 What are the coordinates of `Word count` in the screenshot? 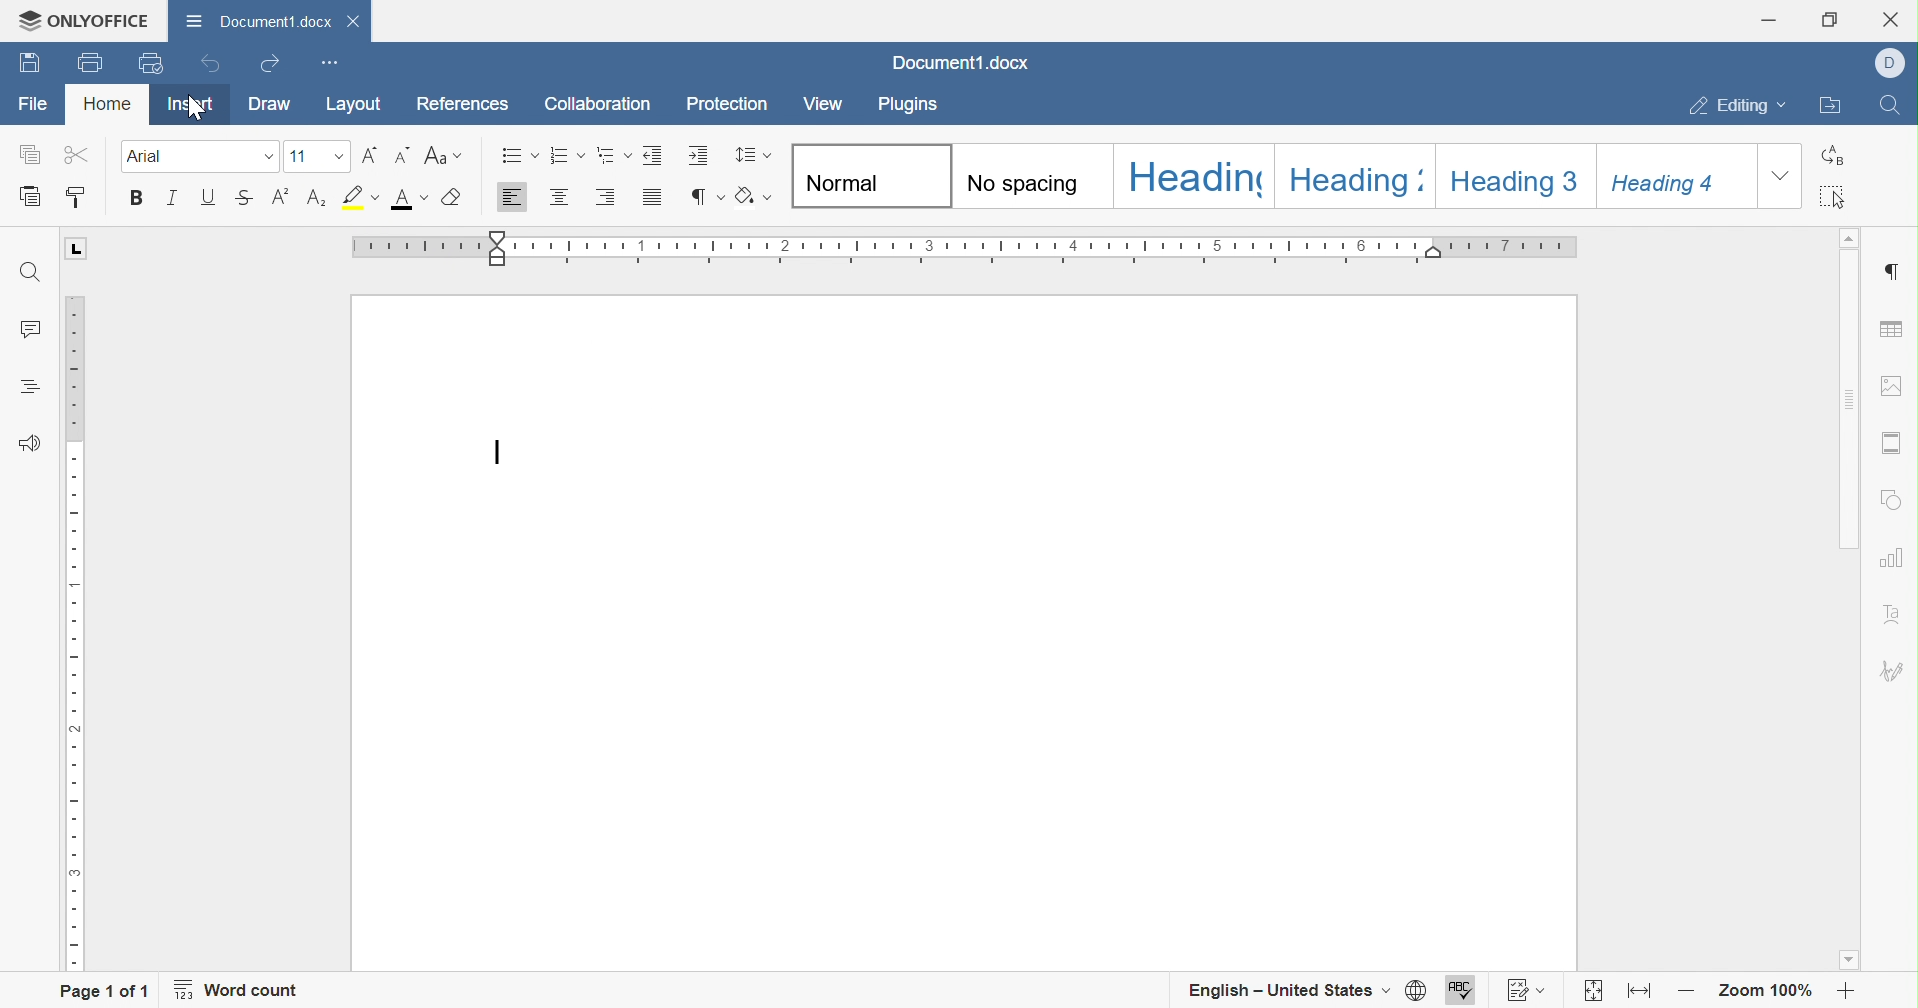 It's located at (242, 989).